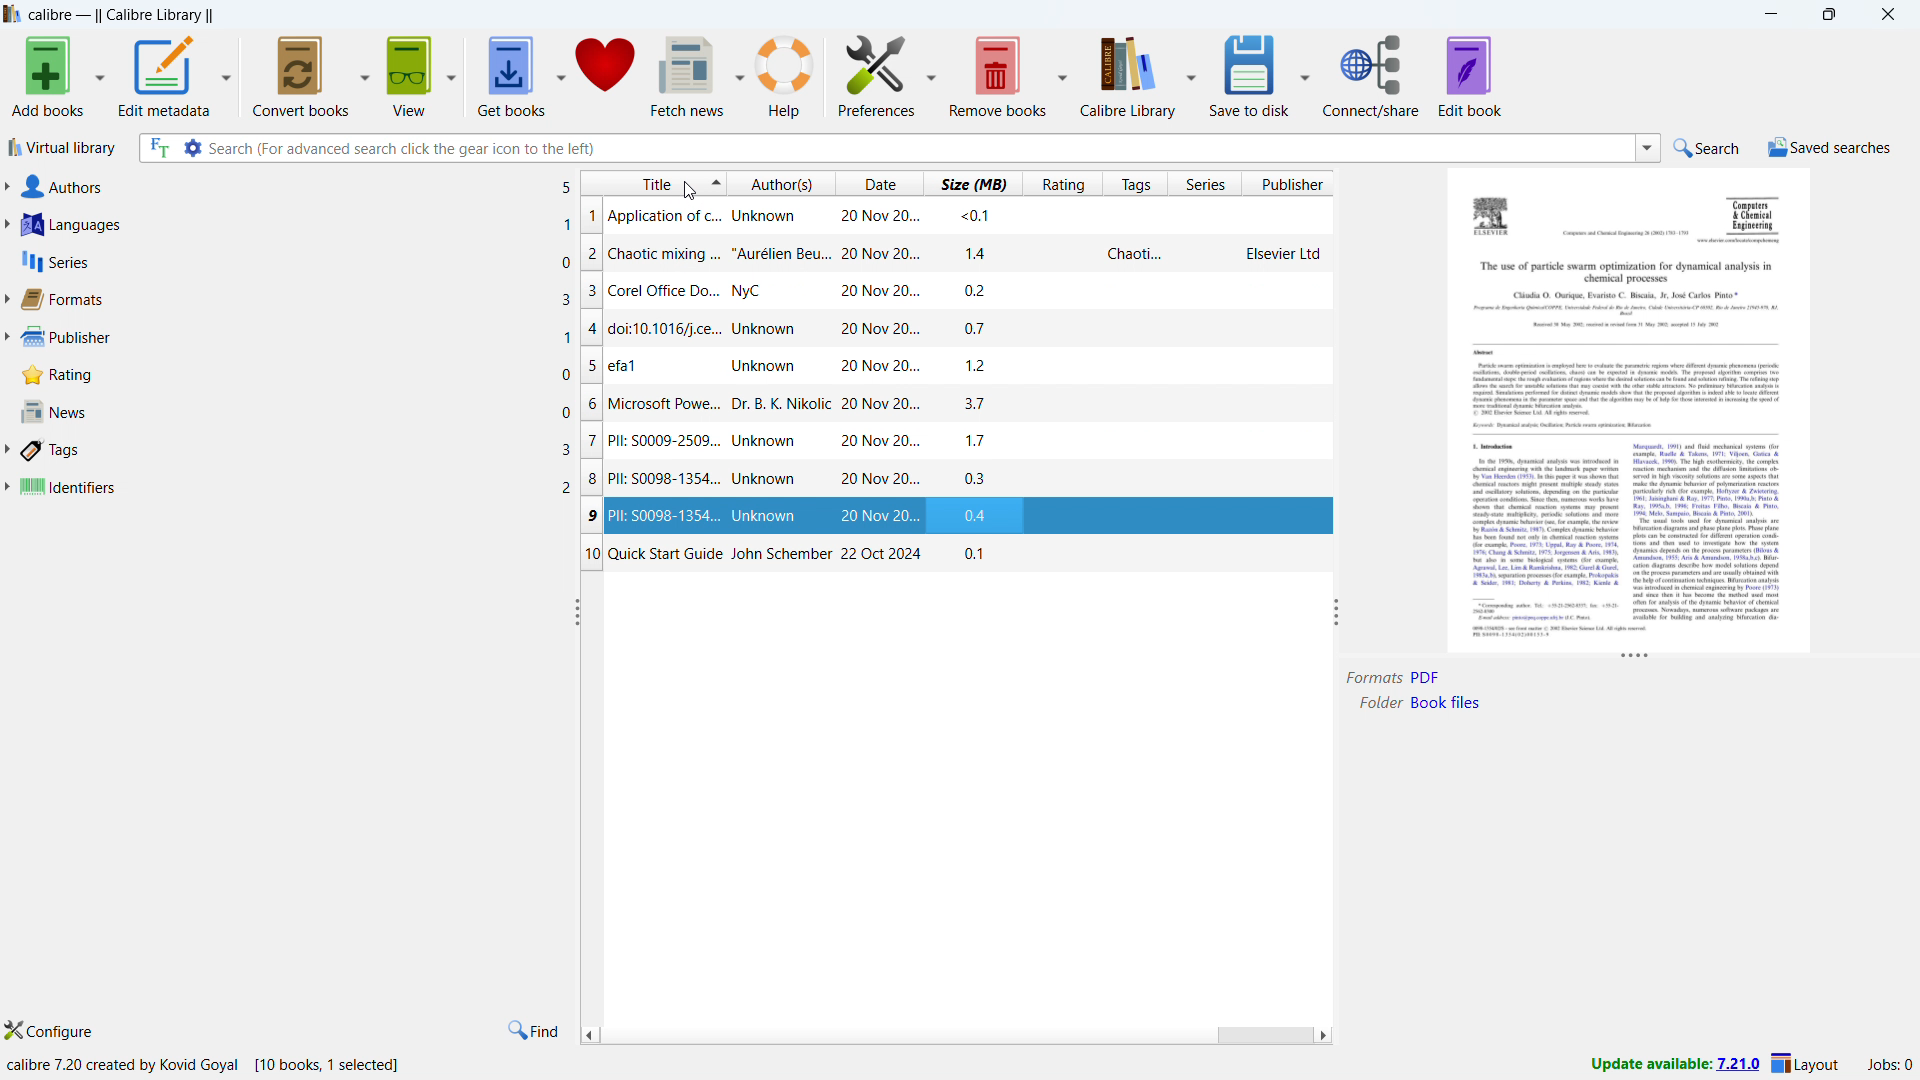 Image resolution: width=1920 pixels, height=1080 pixels. What do you see at coordinates (63, 148) in the screenshot?
I see `virtual library` at bounding box center [63, 148].